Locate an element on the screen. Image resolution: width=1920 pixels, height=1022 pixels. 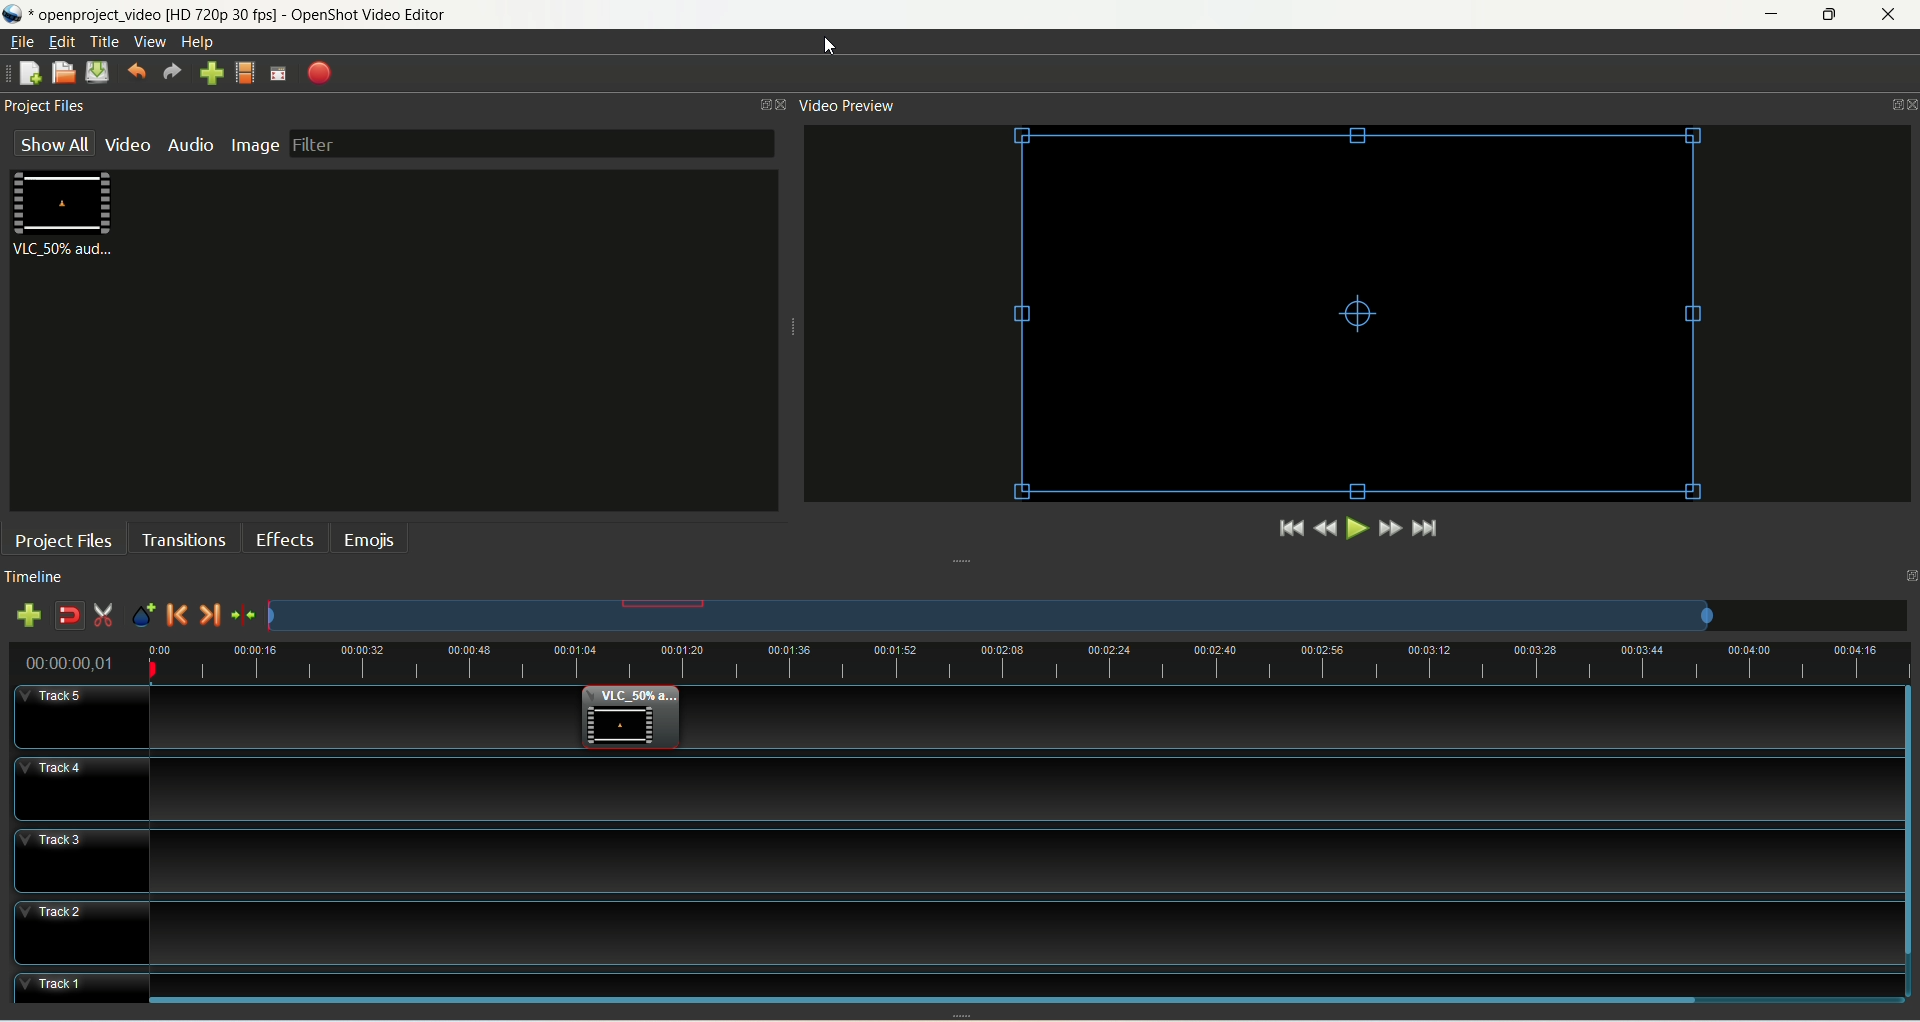
choose profile is located at coordinates (245, 73).